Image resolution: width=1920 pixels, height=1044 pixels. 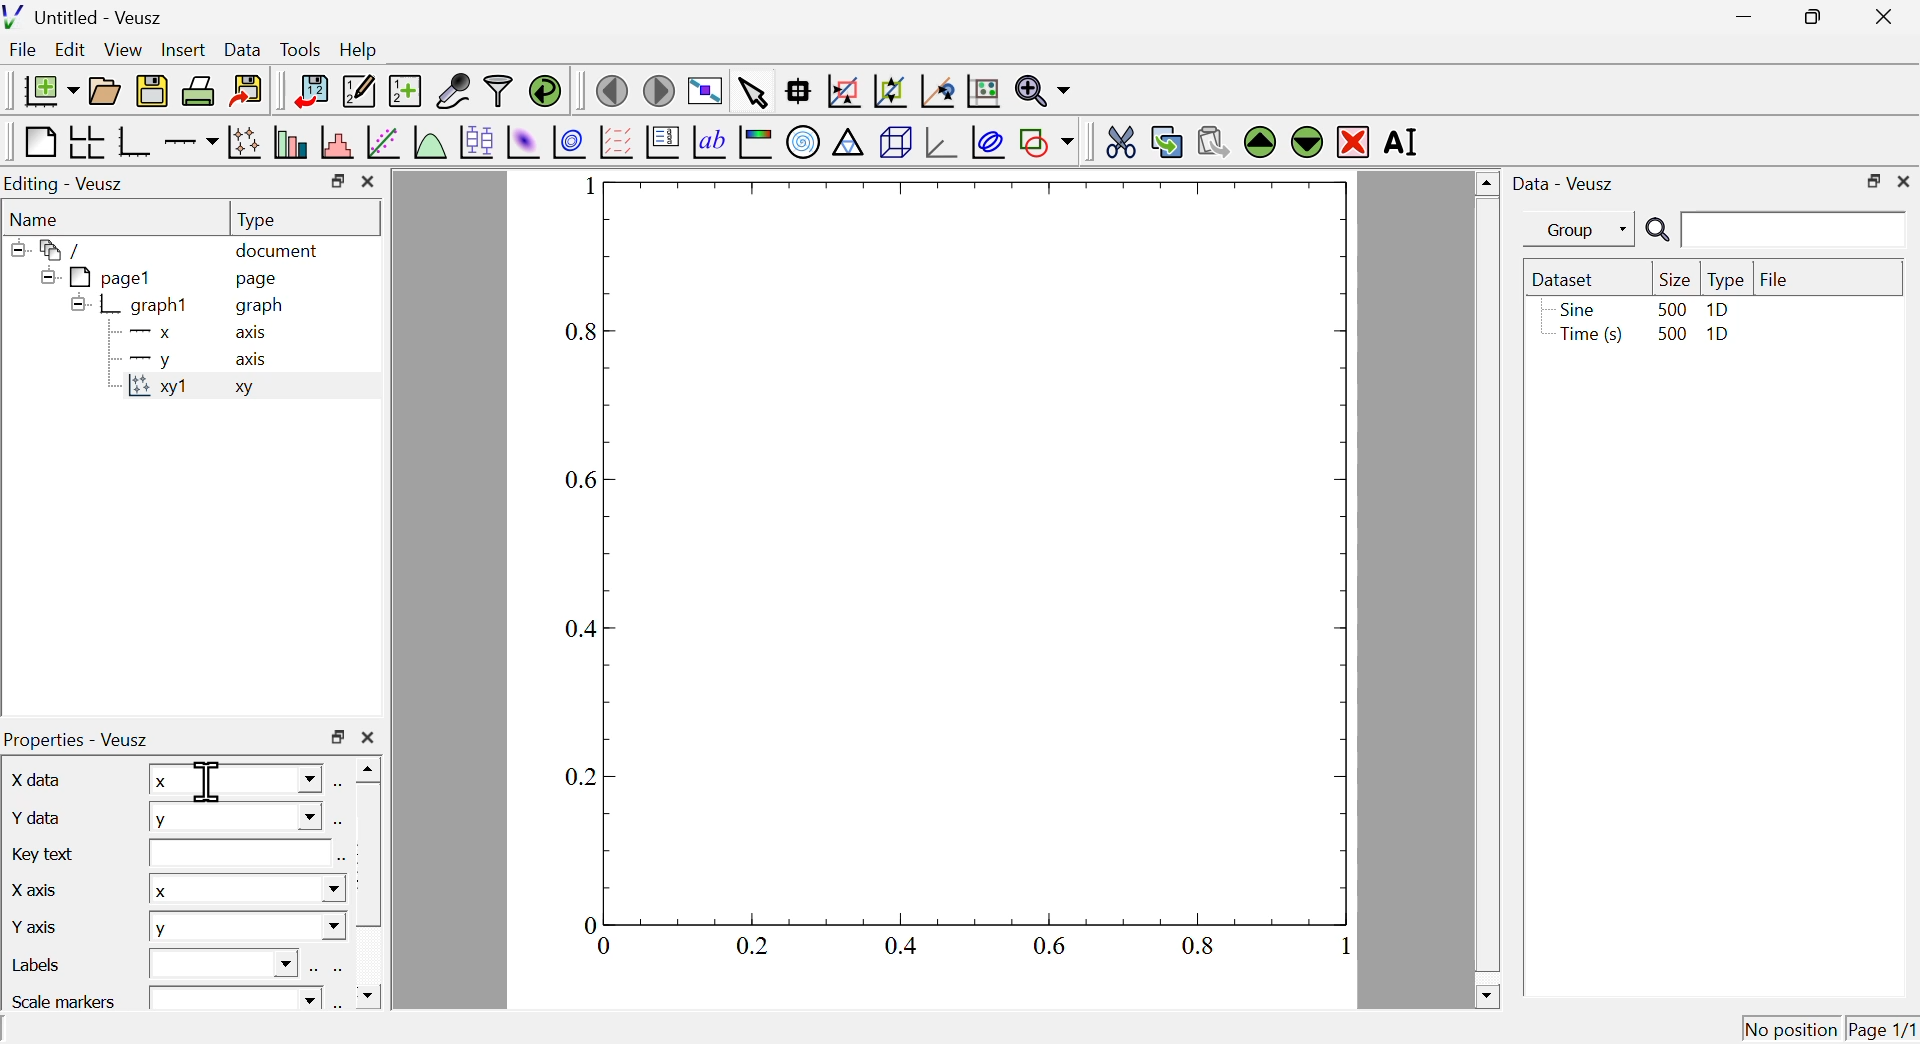 I want to click on xy, so click(x=250, y=392).